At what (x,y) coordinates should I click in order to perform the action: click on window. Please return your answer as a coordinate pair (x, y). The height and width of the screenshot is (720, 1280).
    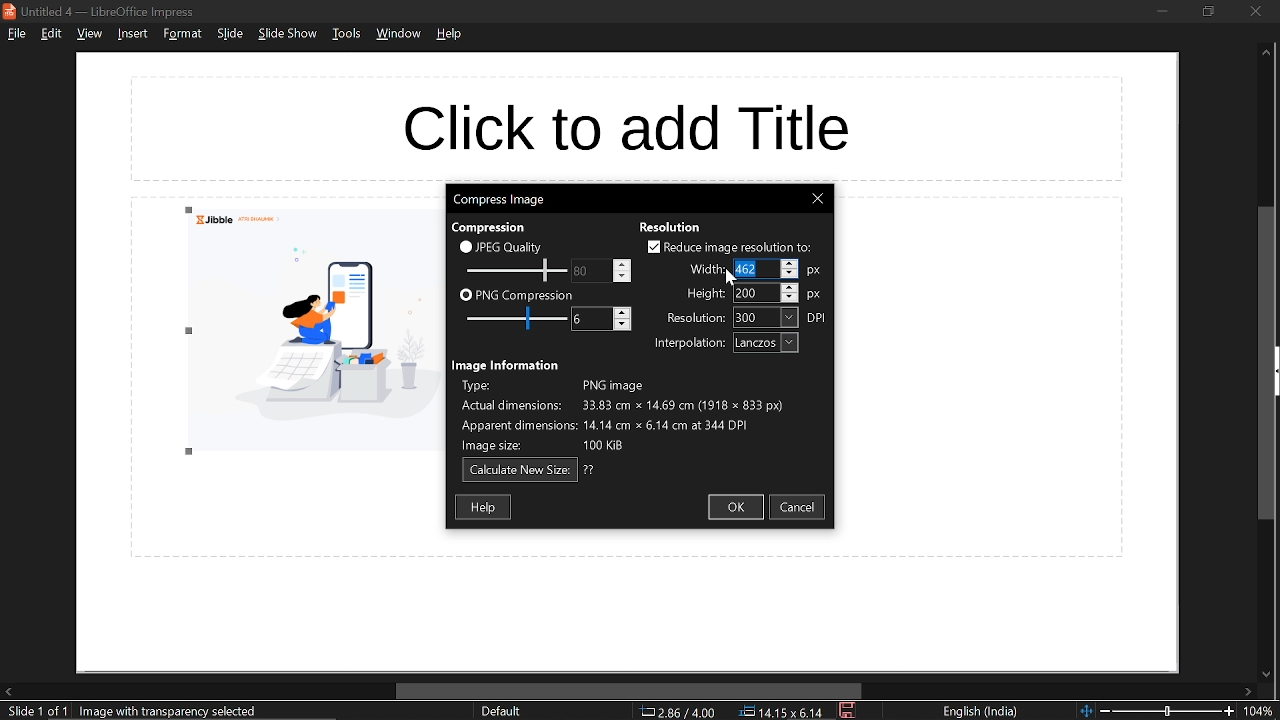
    Looking at the image, I should click on (401, 34).